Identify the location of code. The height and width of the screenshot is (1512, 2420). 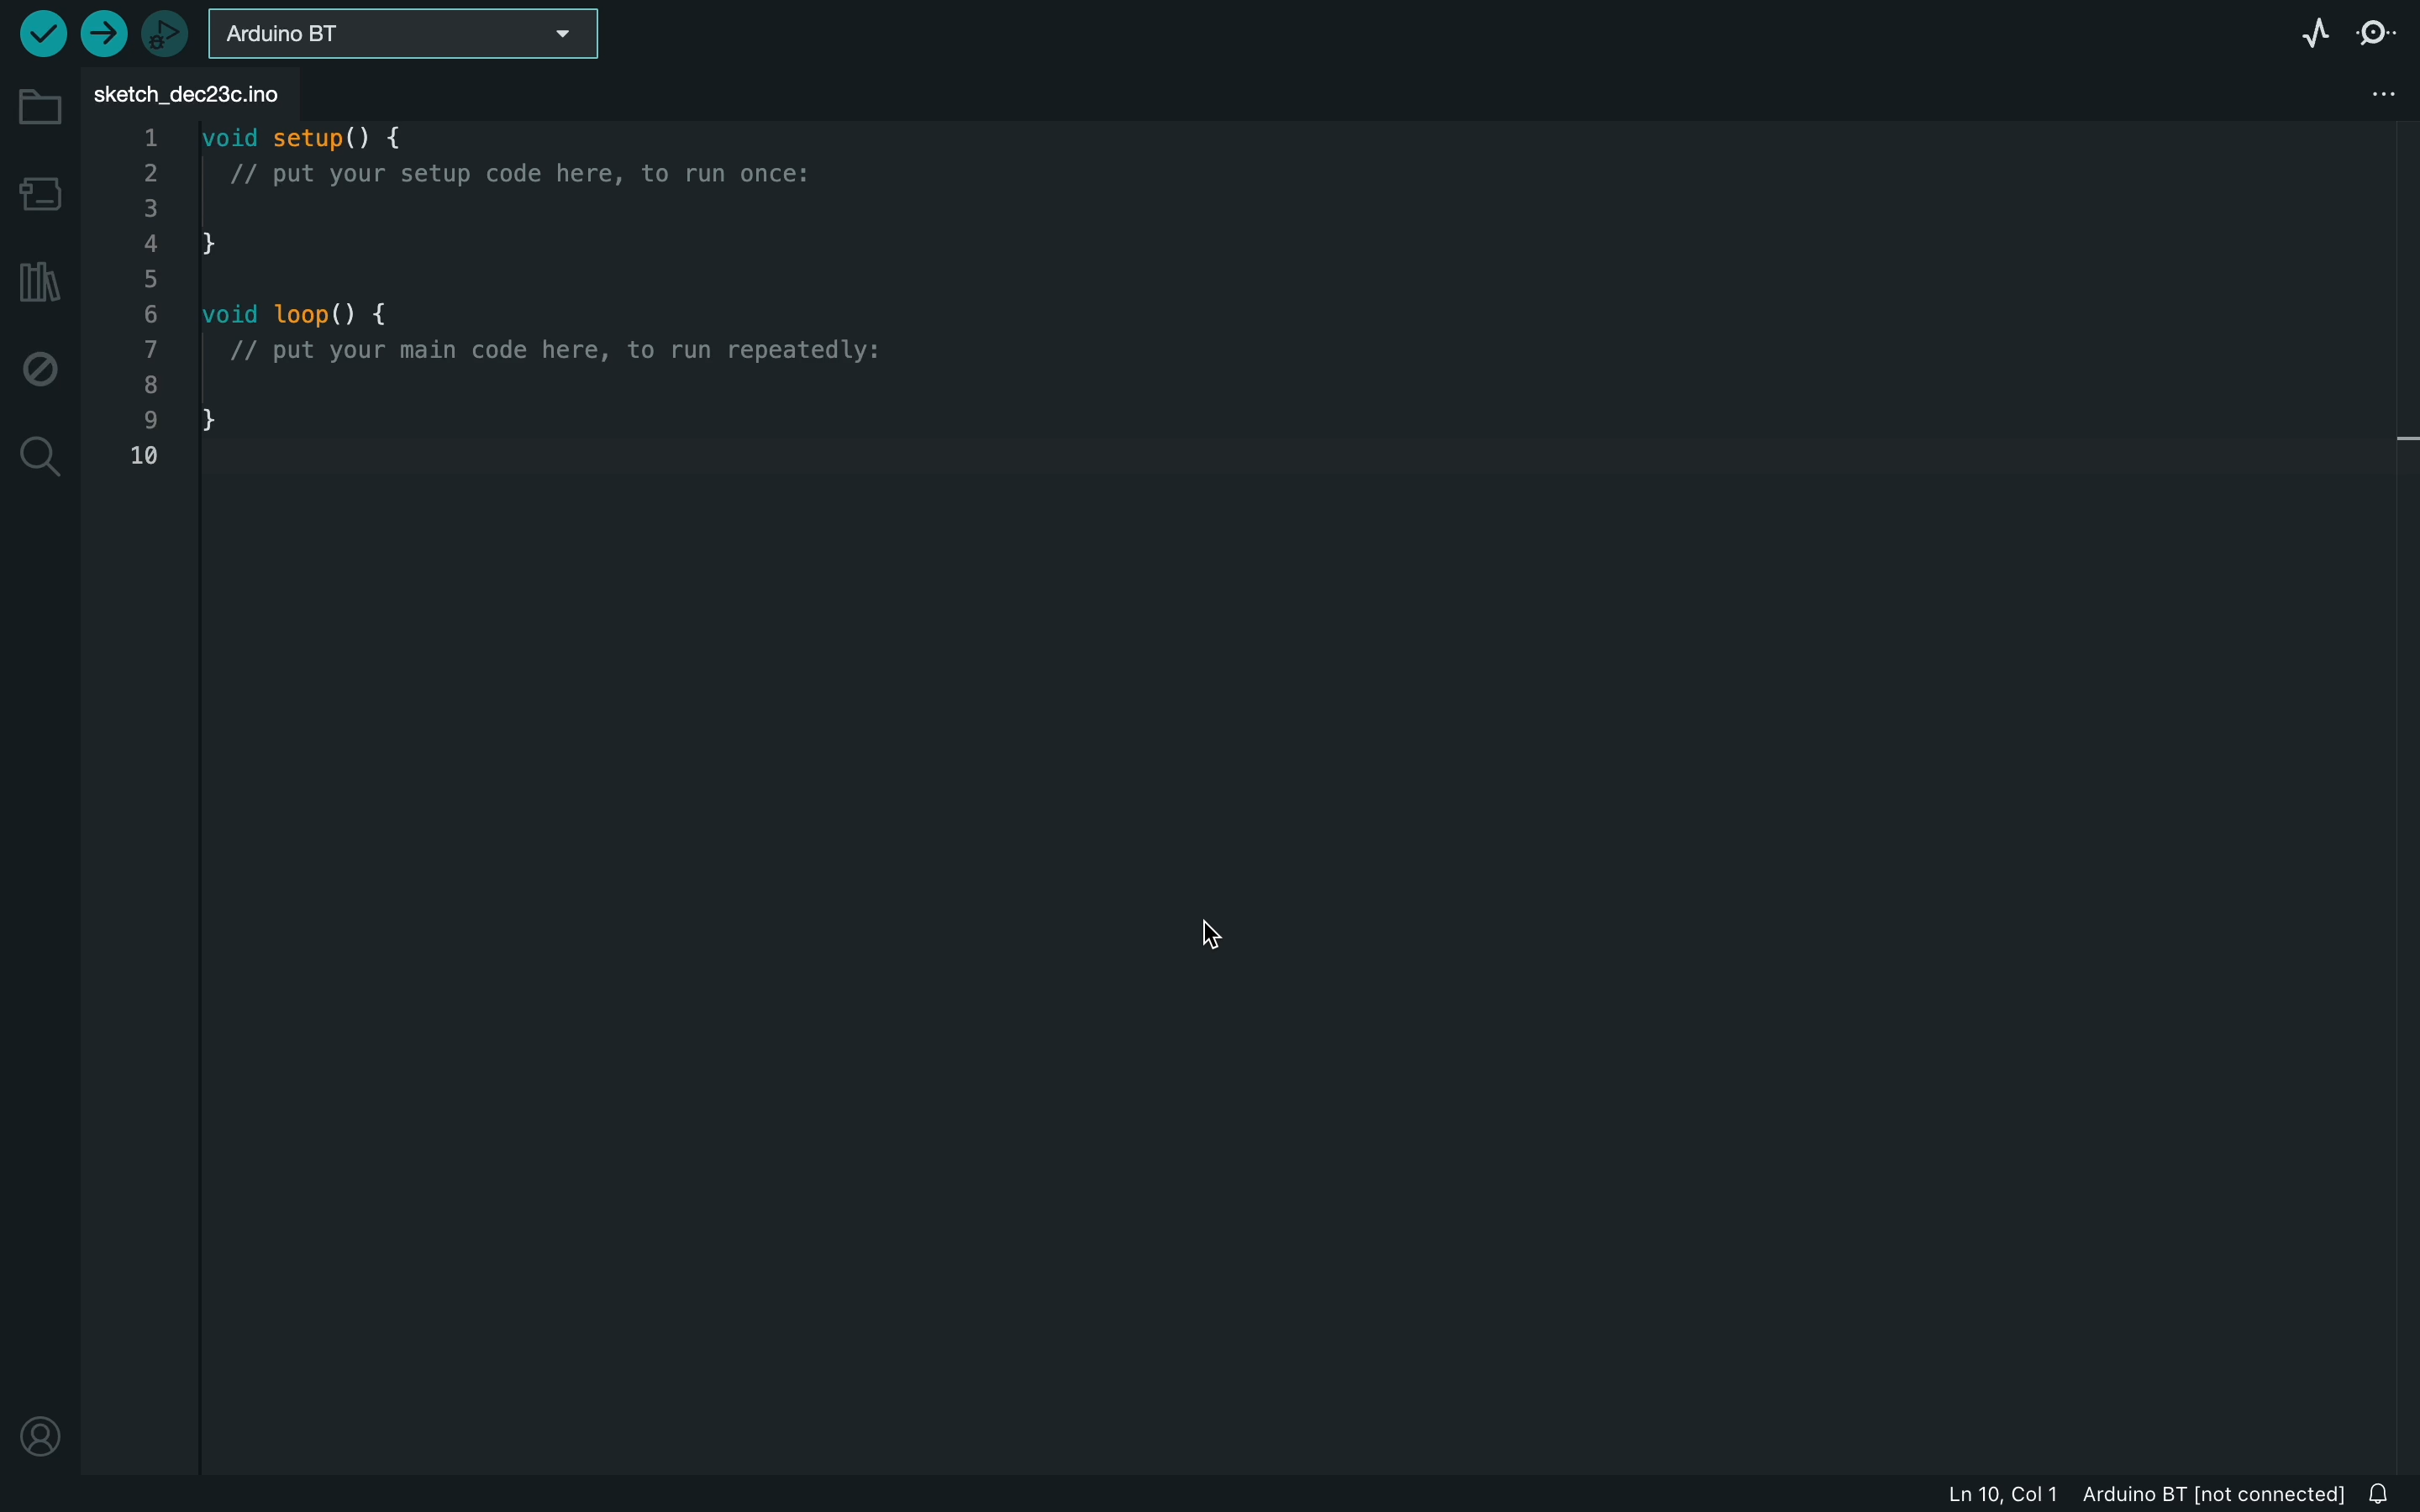
(522, 305).